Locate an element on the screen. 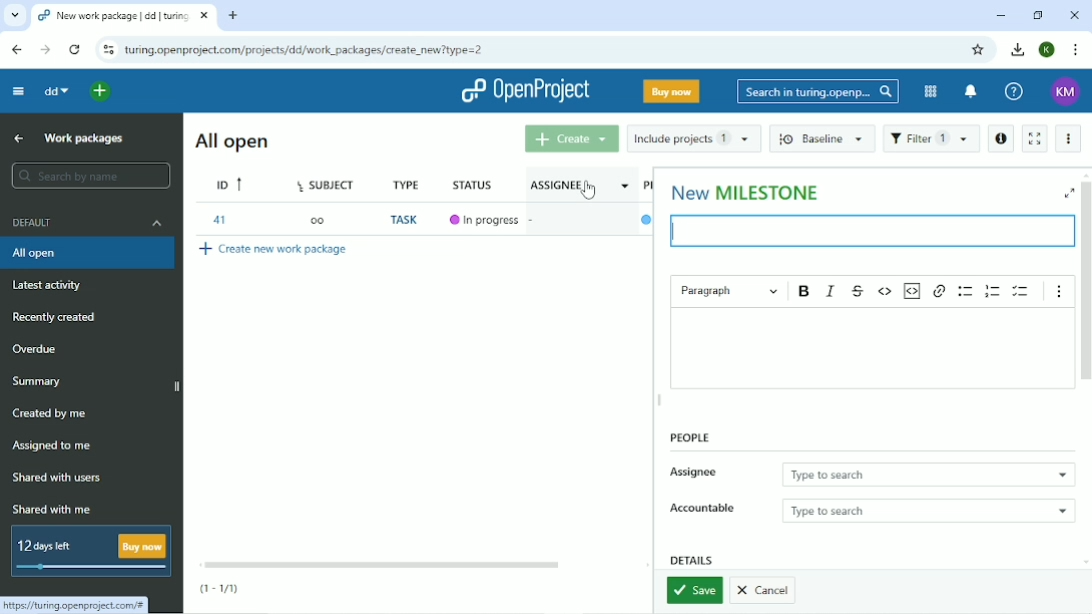 The height and width of the screenshot is (614, 1092). Bold is located at coordinates (805, 291).